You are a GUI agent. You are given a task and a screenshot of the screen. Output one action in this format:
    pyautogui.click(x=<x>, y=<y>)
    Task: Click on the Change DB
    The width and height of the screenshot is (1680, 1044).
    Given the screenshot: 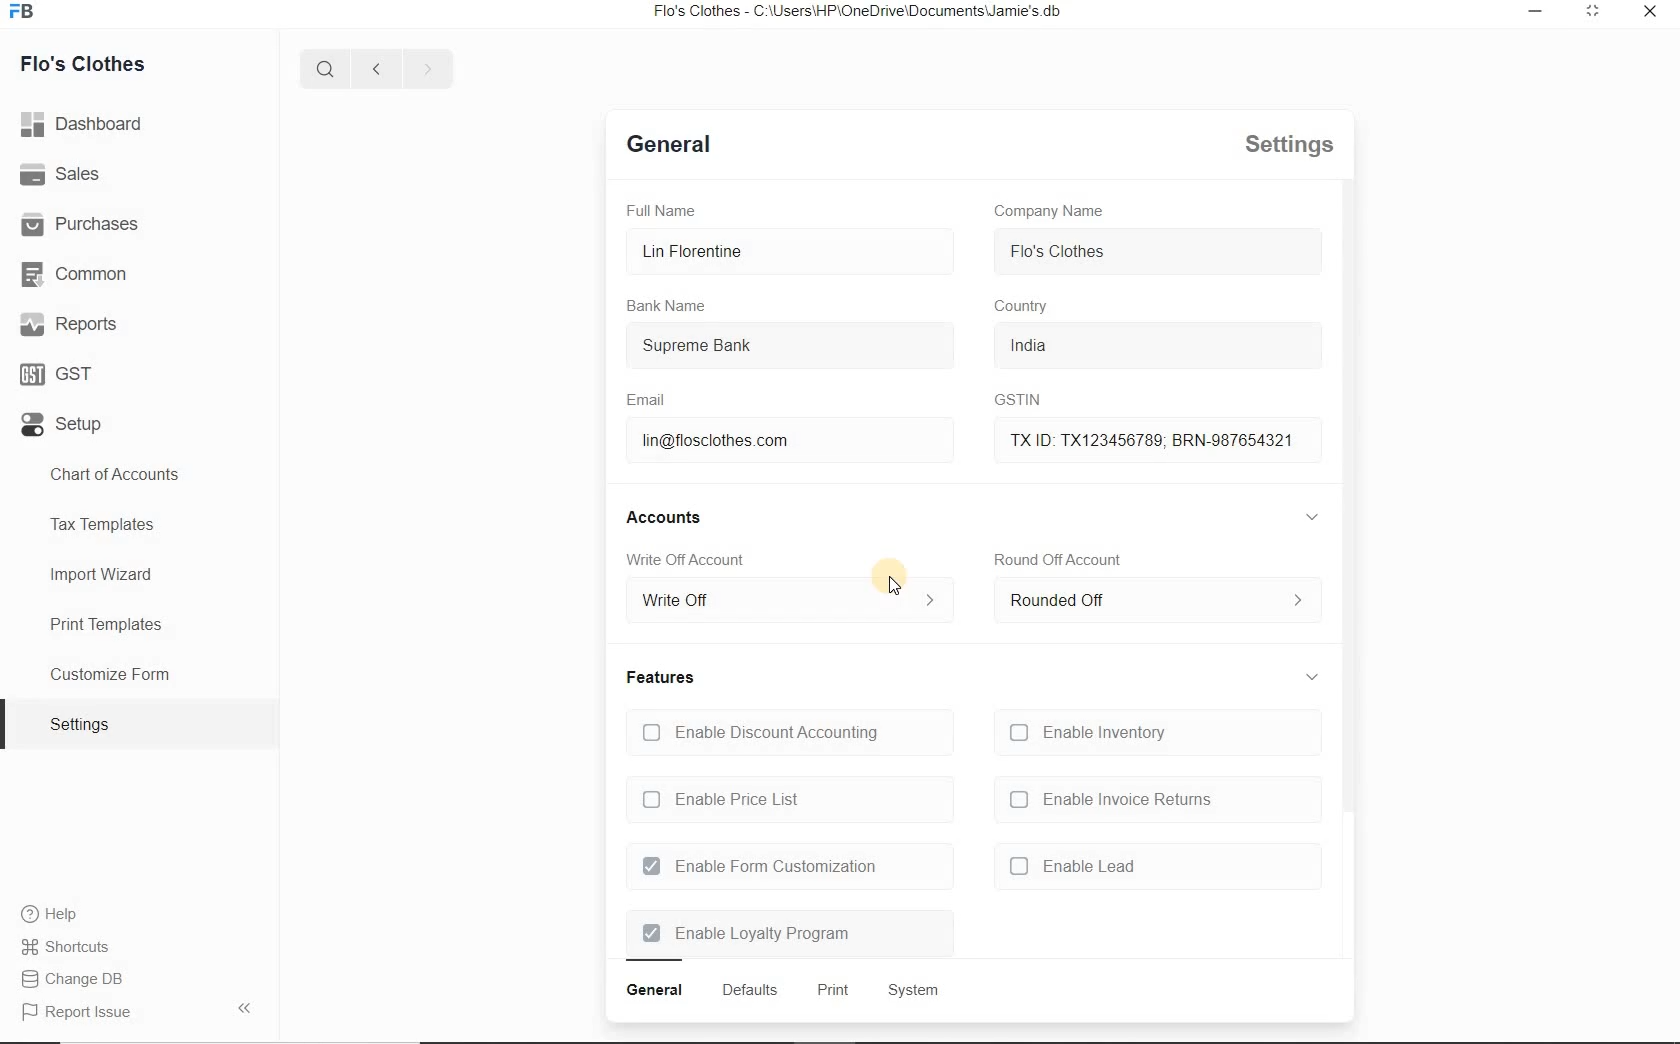 What is the action you would take?
    pyautogui.click(x=79, y=946)
    